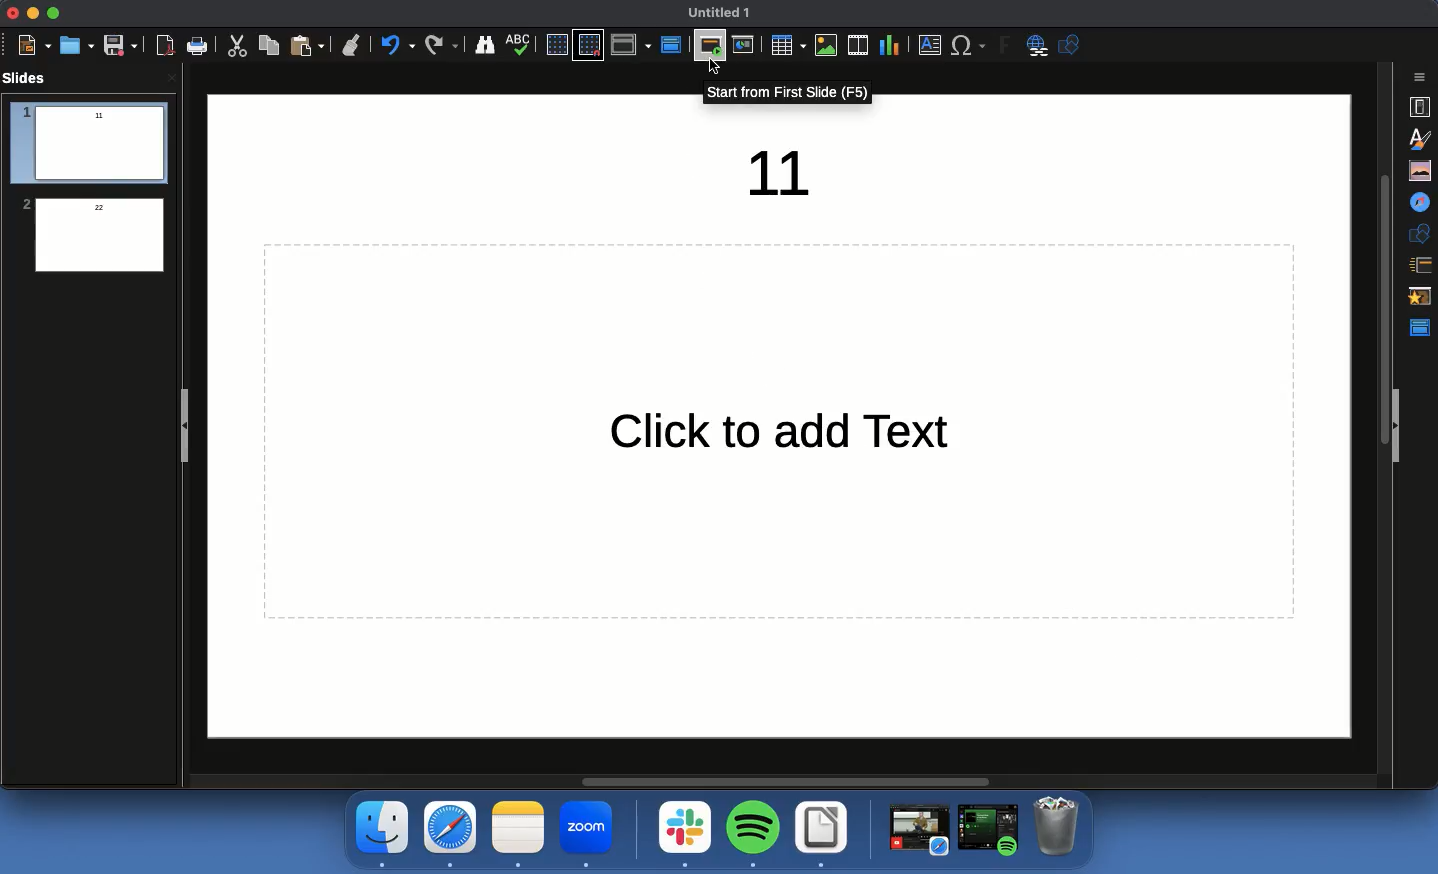  Describe the element at coordinates (305, 45) in the screenshot. I see `Paste` at that location.